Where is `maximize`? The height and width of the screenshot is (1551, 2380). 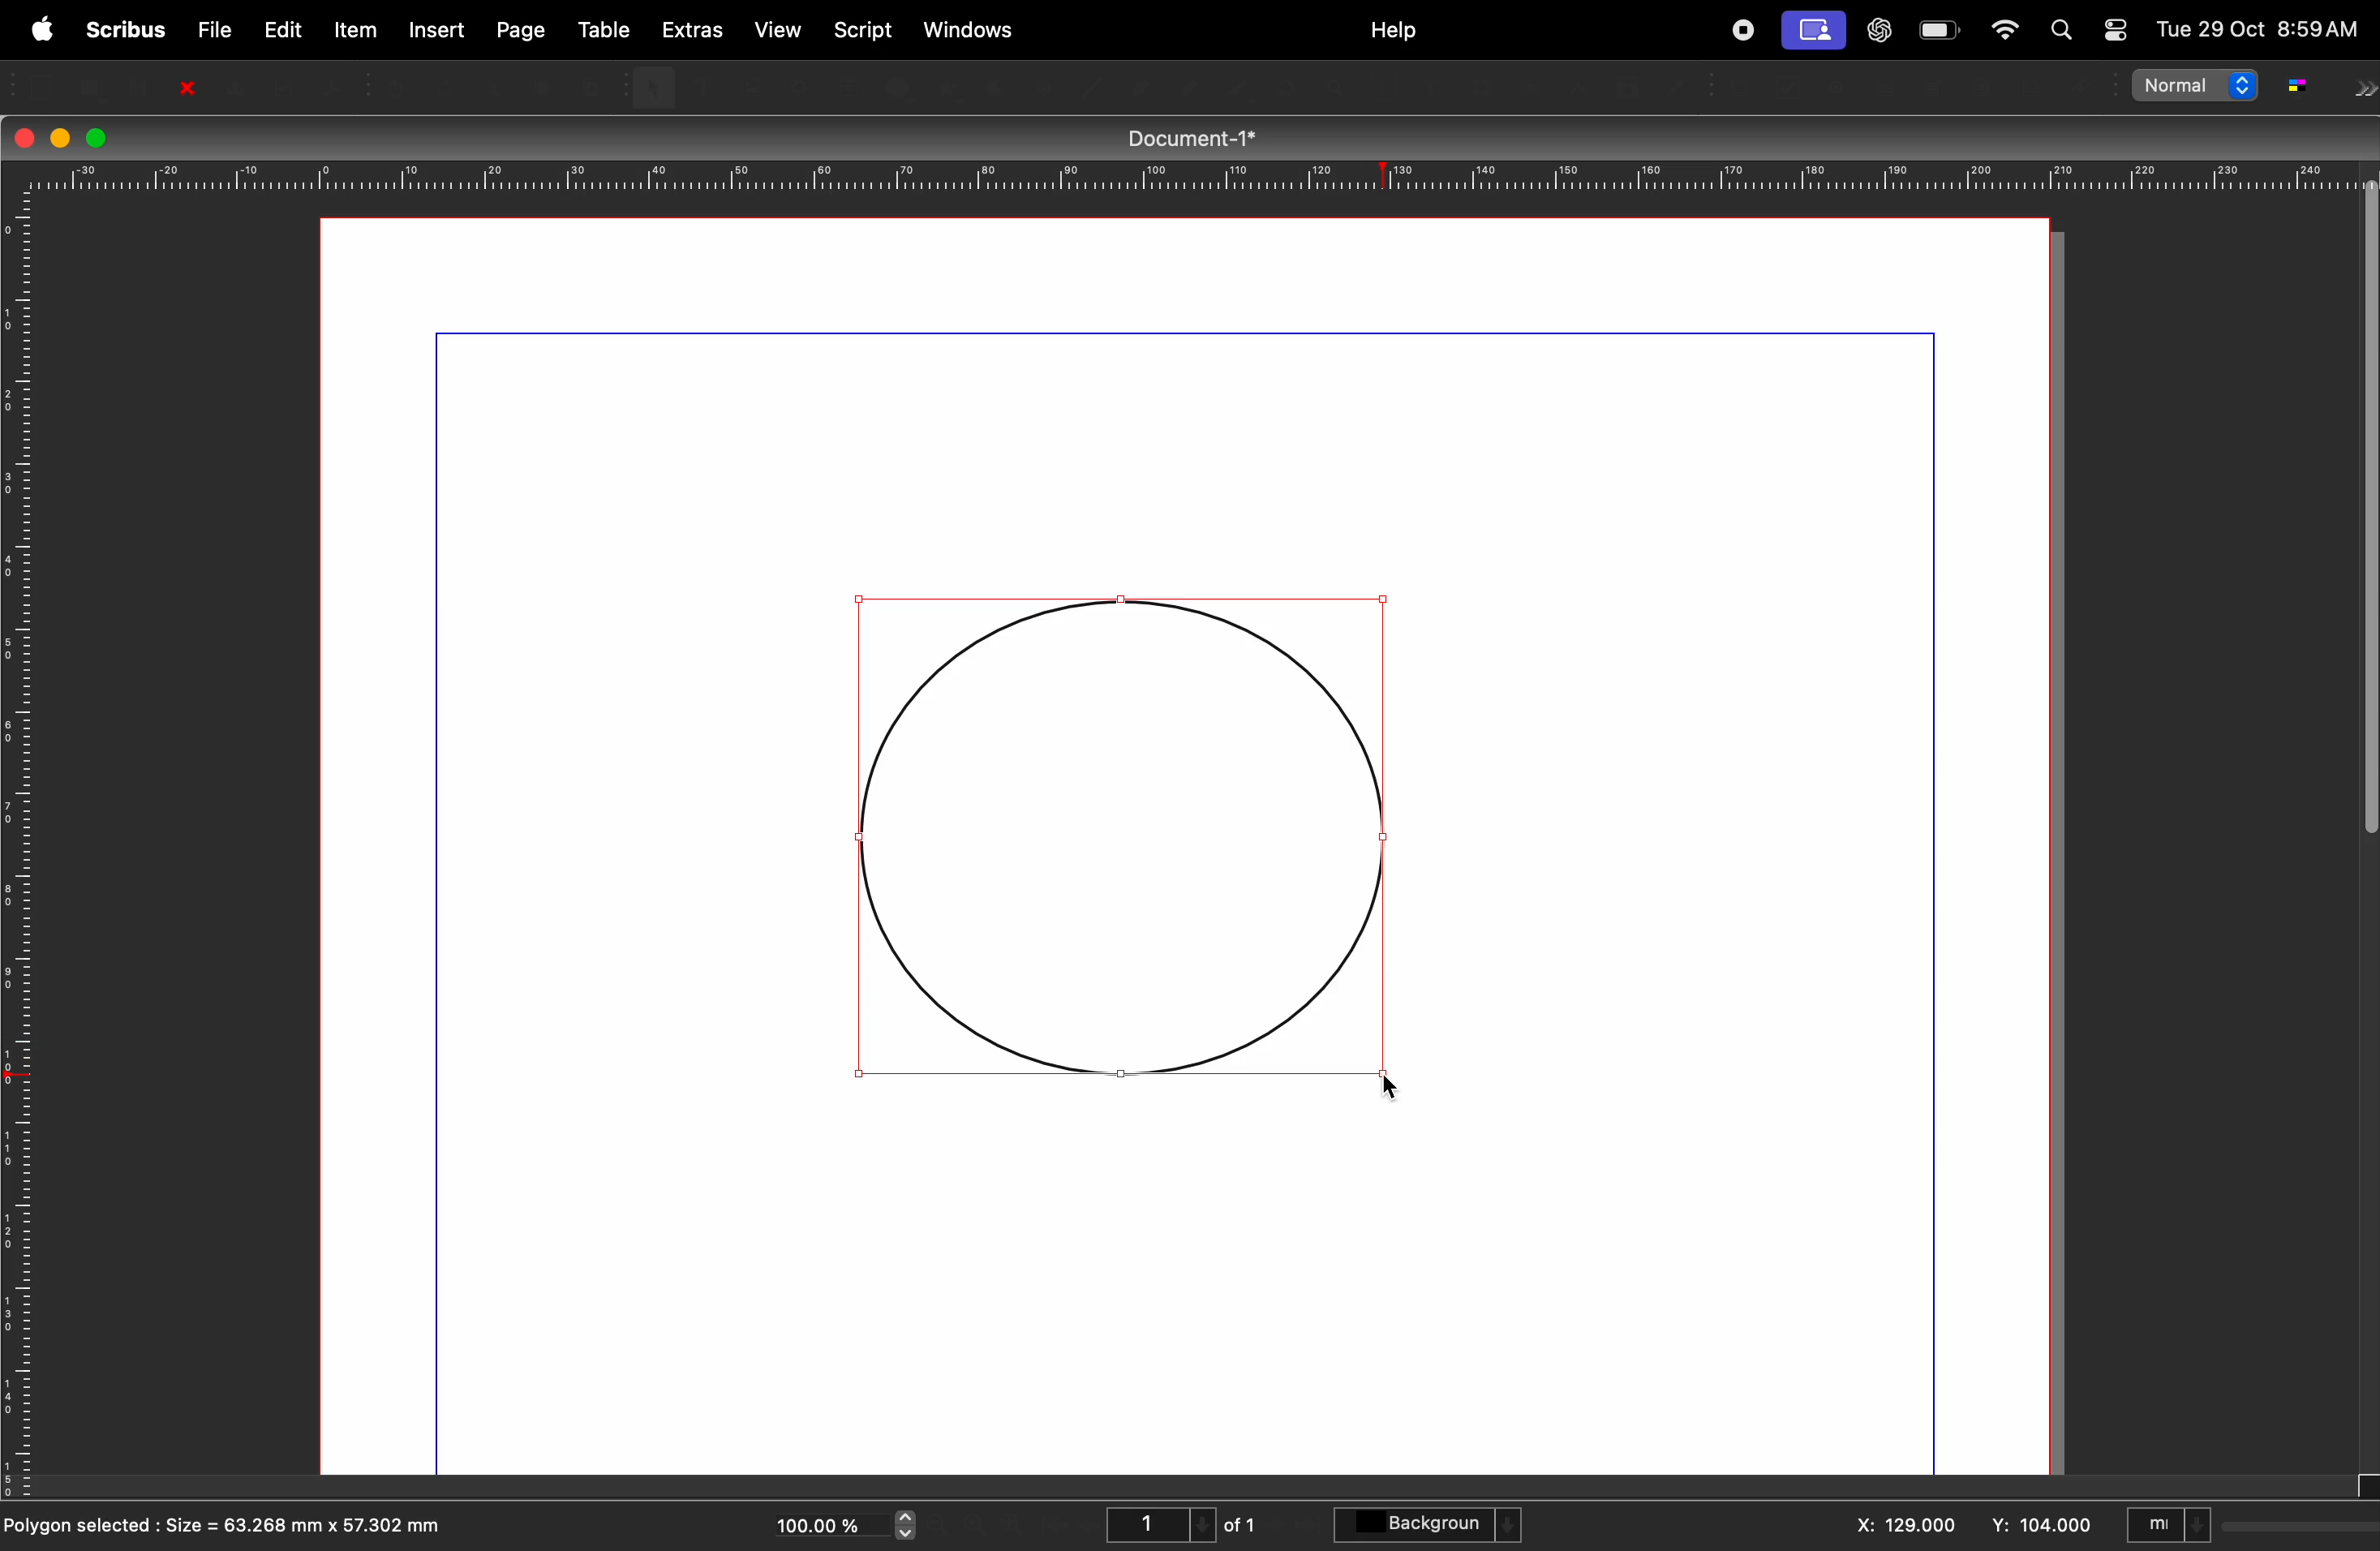 maximize is located at coordinates (99, 138).